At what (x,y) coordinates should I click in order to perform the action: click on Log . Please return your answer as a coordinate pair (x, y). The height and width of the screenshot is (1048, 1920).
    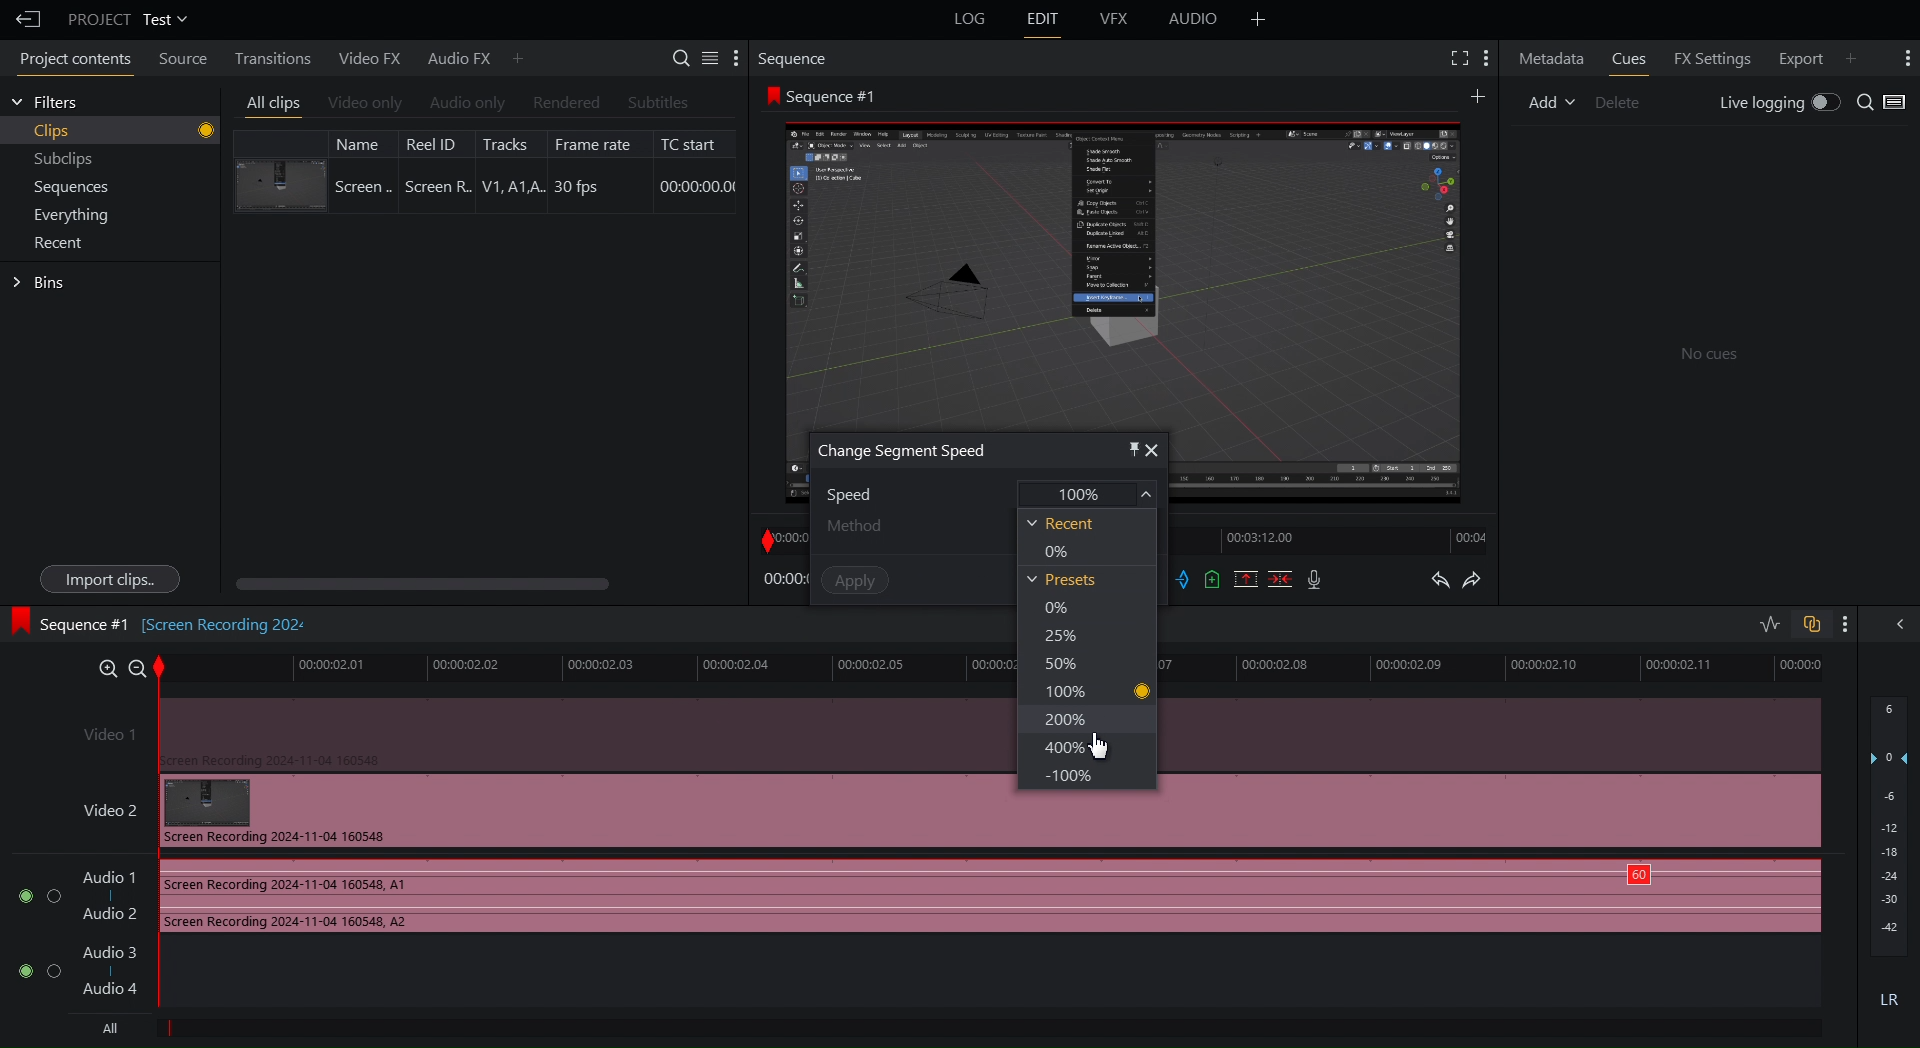
    Looking at the image, I should click on (967, 20).